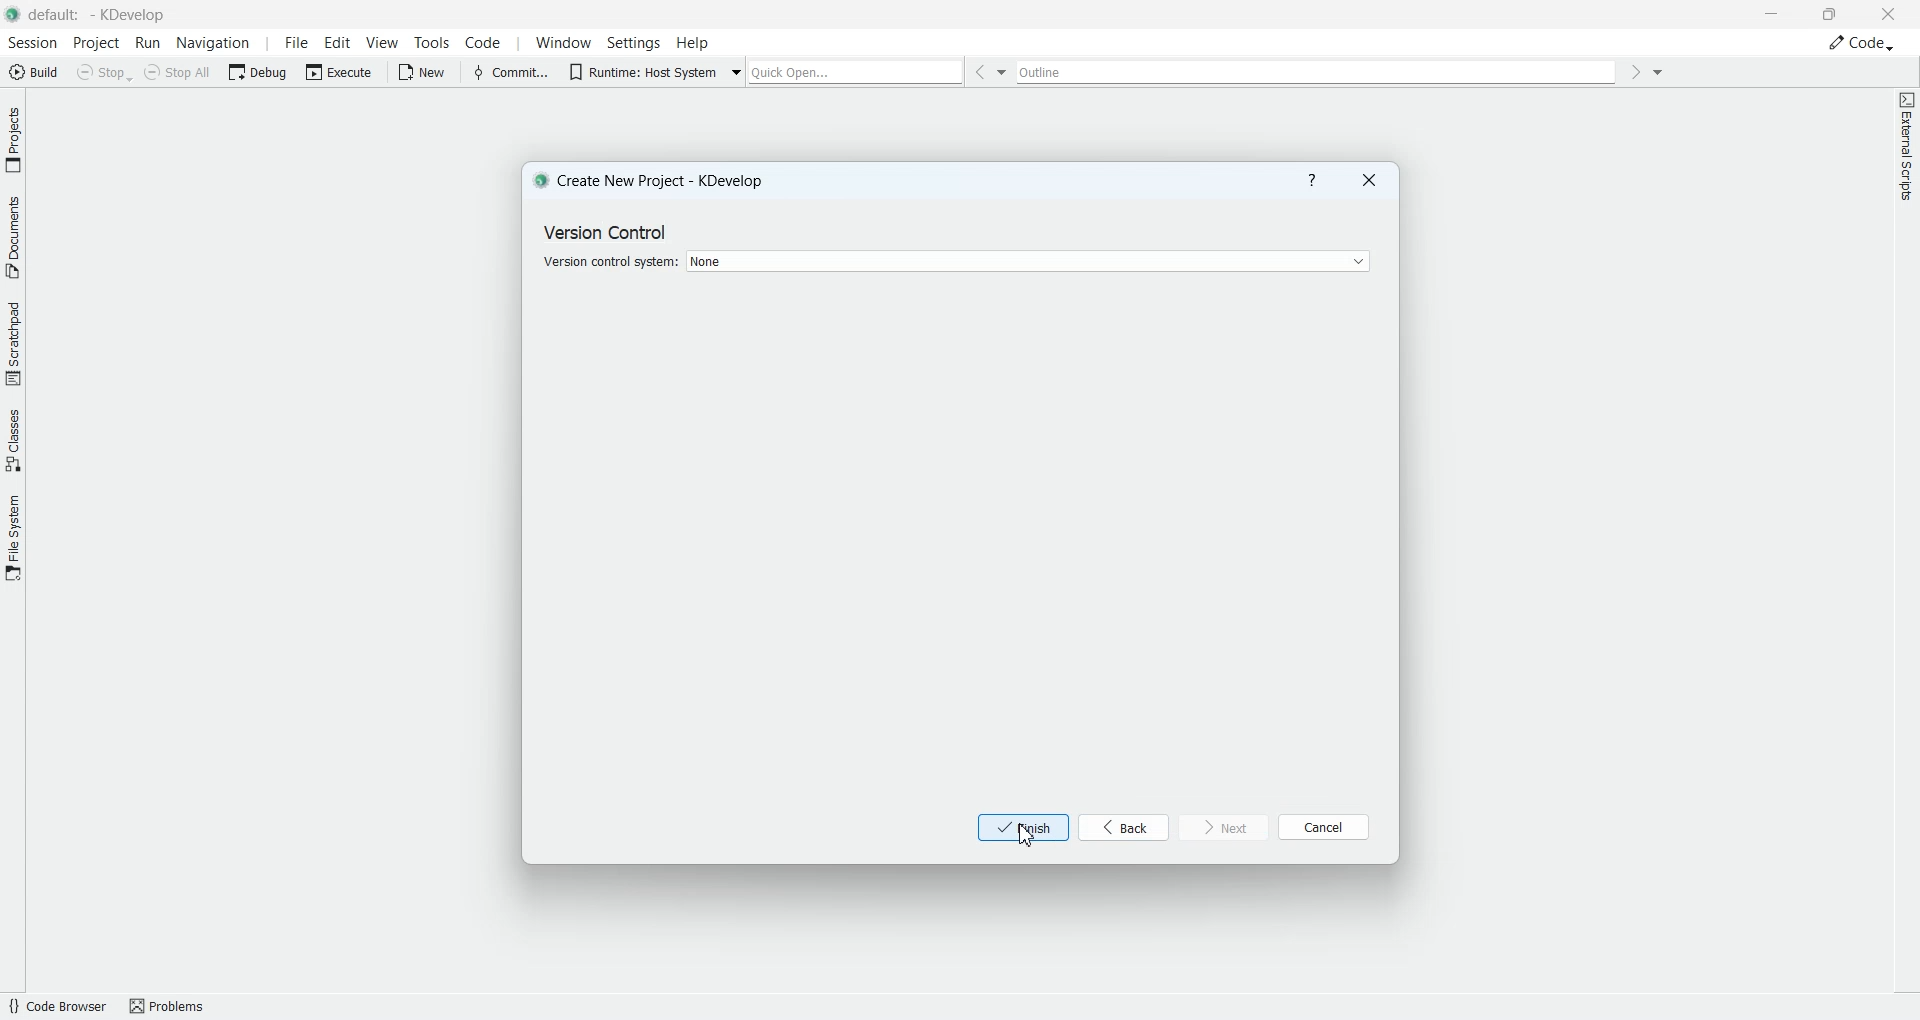 The height and width of the screenshot is (1020, 1920). I want to click on Help, so click(1312, 181).